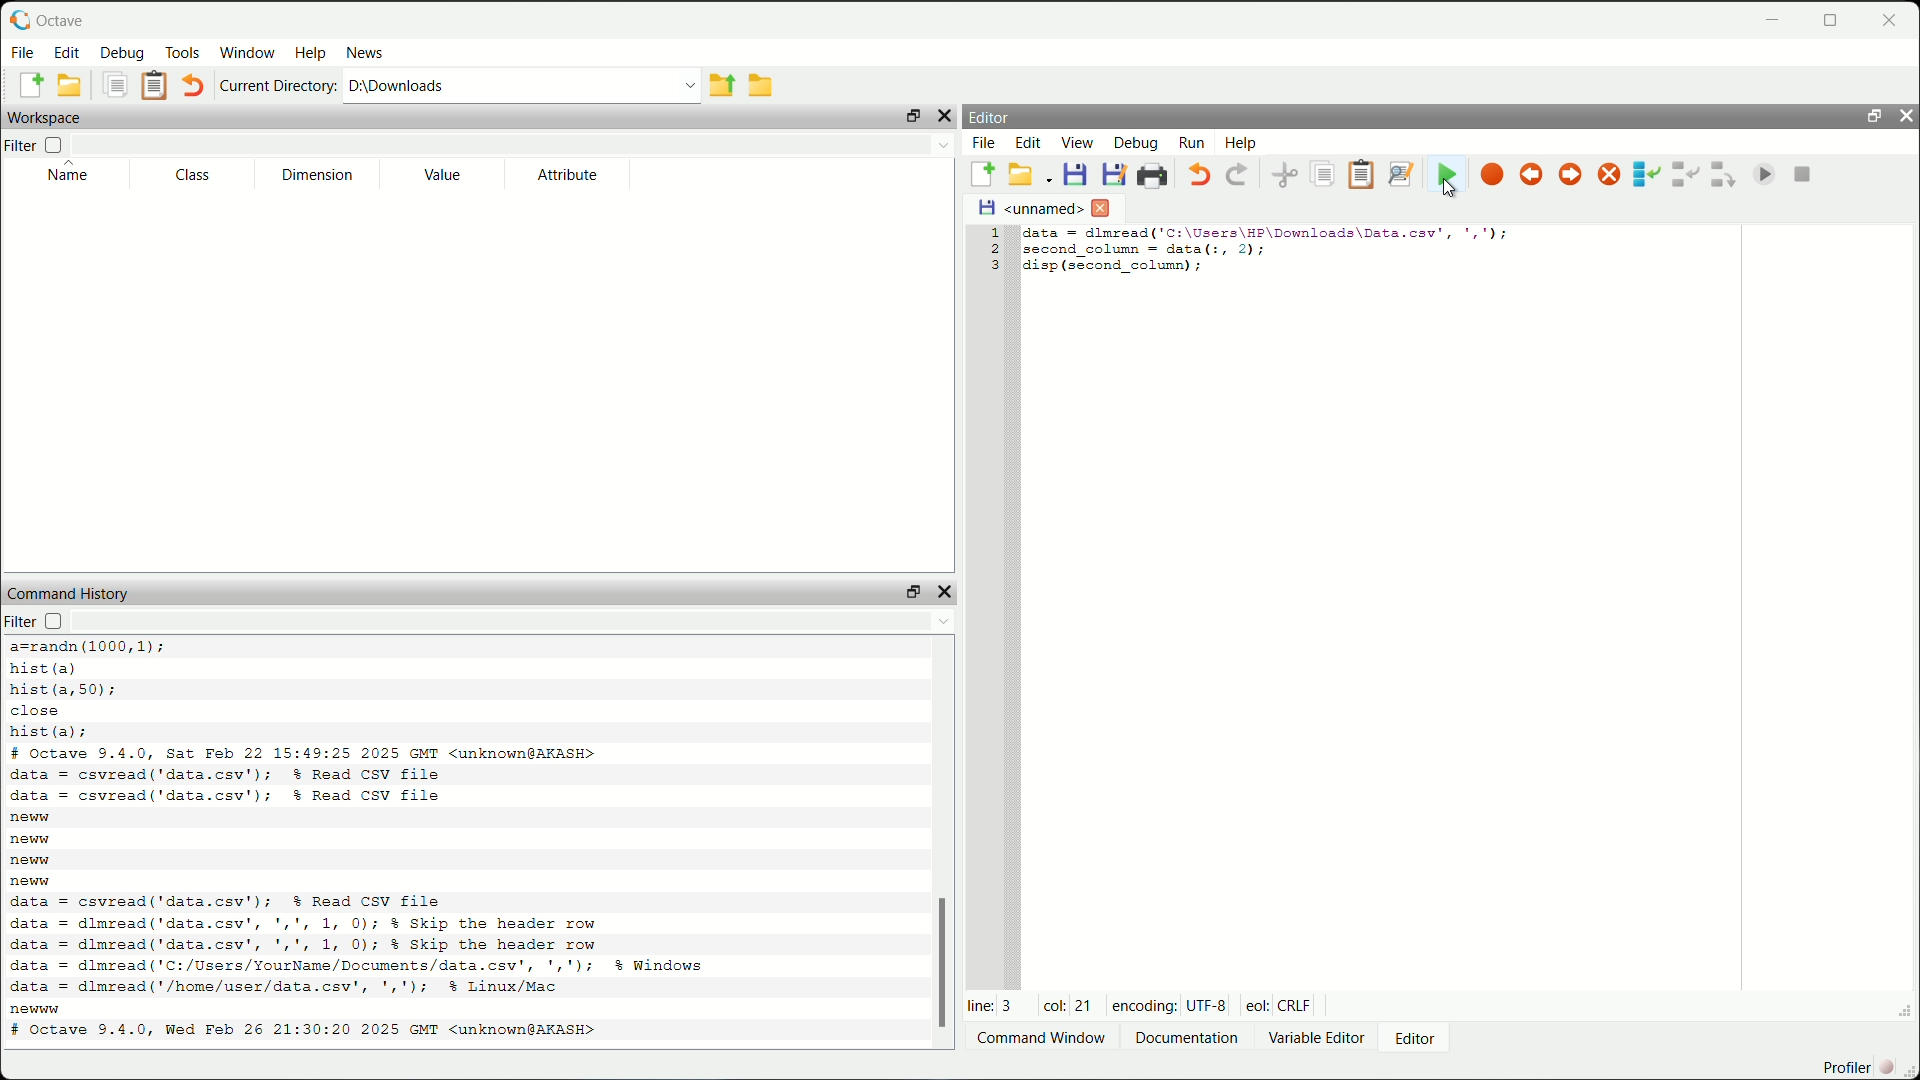  What do you see at coordinates (184, 52) in the screenshot?
I see `tools` at bounding box center [184, 52].